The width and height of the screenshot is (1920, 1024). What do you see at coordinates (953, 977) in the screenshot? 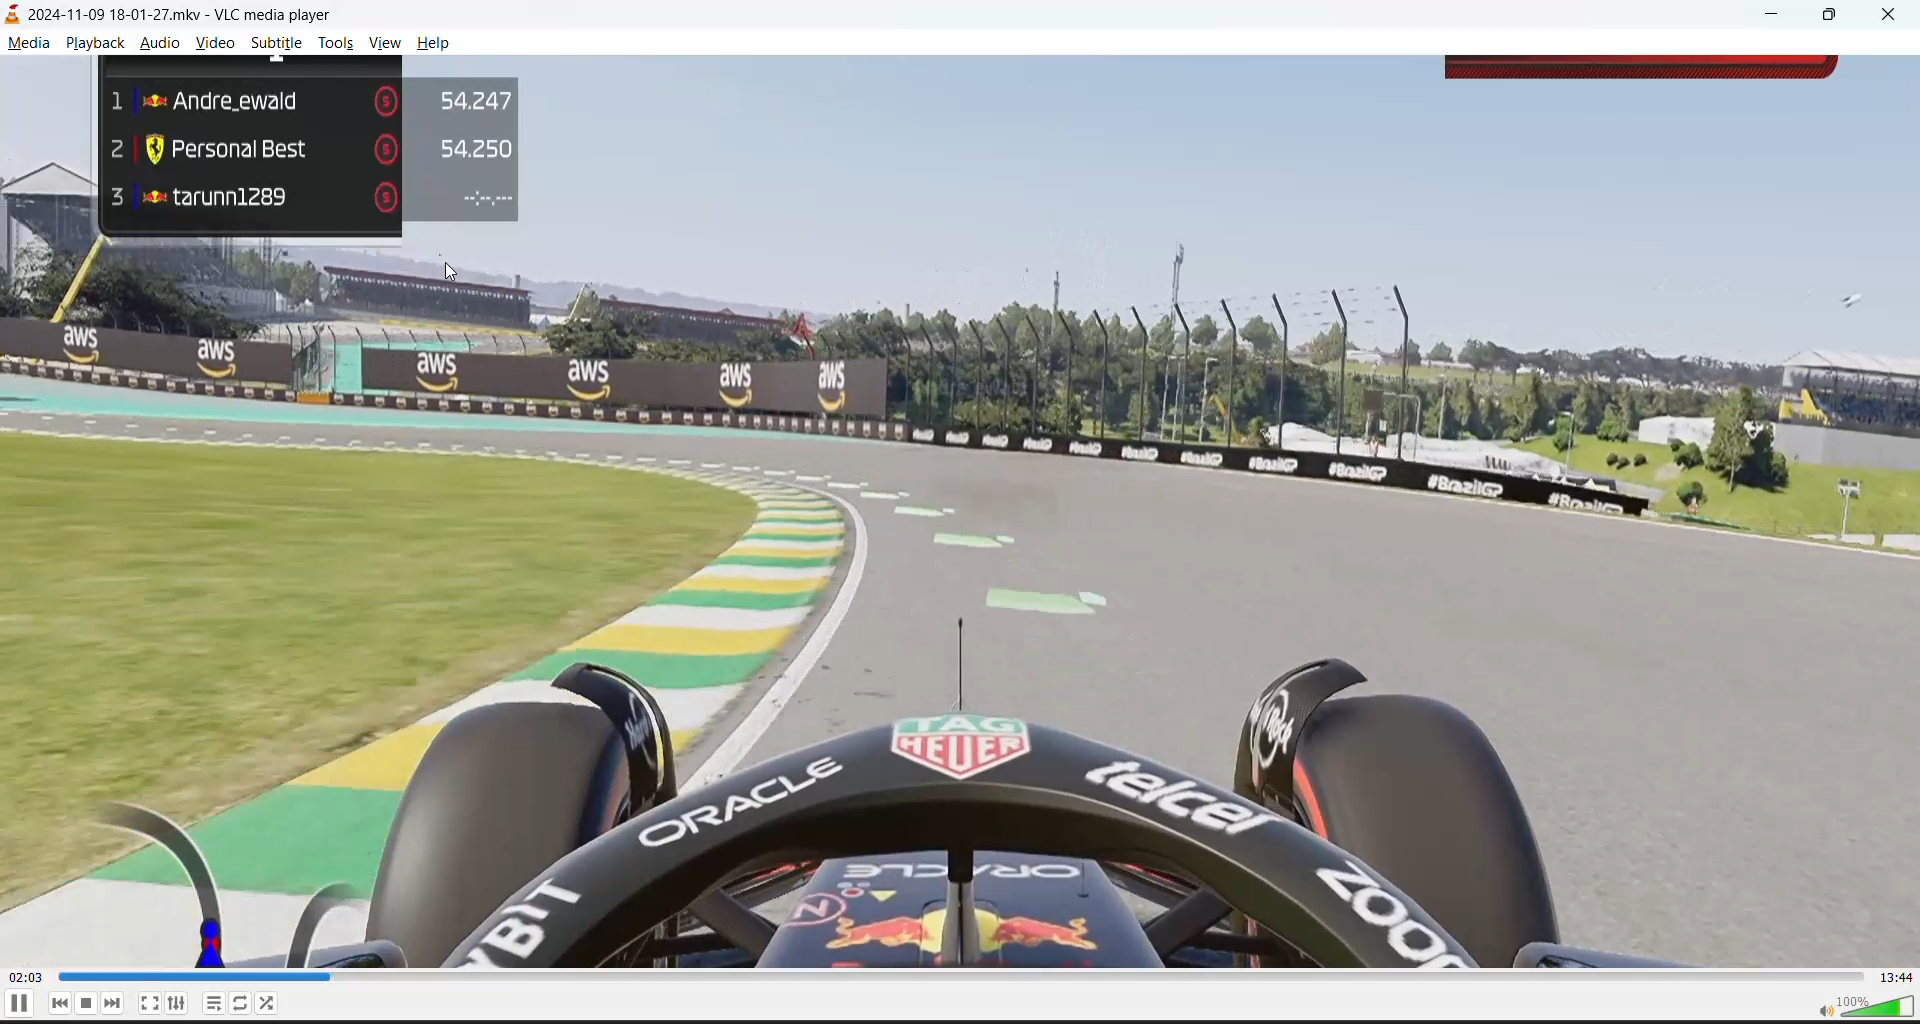
I see `track slider` at bounding box center [953, 977].